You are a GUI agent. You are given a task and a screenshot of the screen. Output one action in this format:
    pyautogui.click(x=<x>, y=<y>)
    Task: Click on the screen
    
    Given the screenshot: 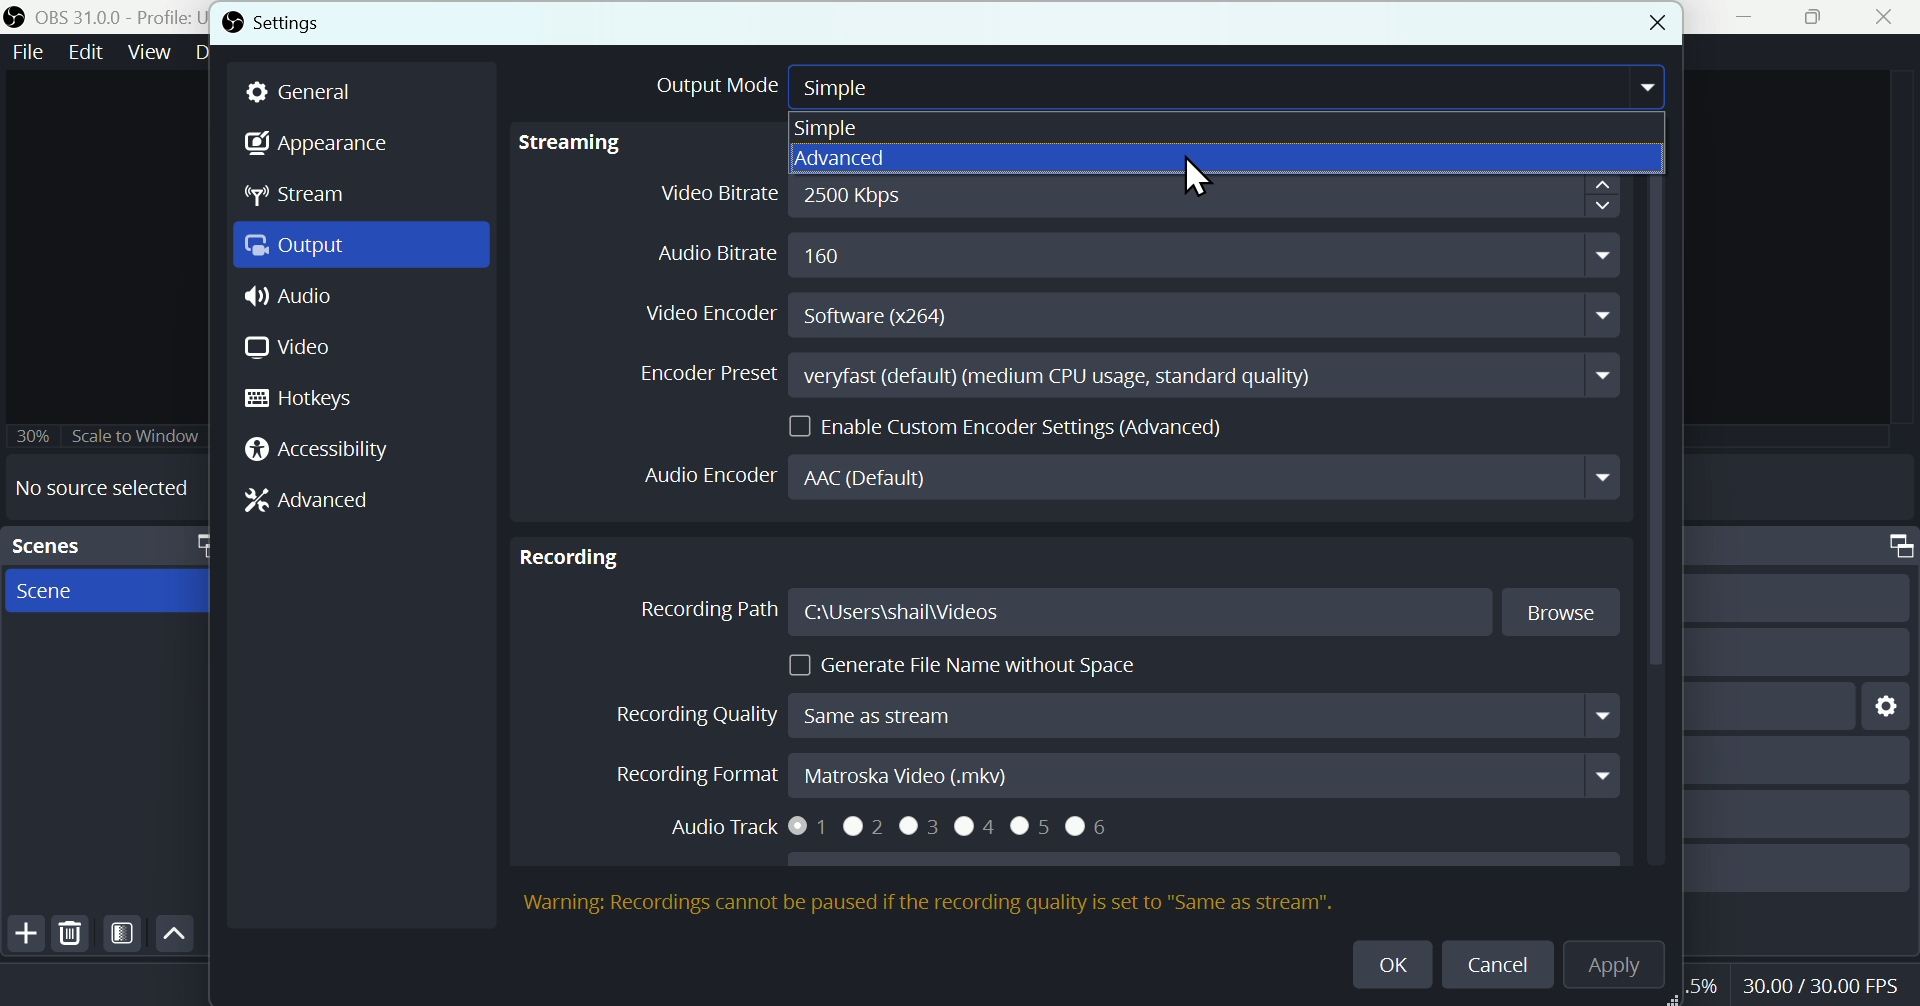 What is the action you would take?
    pyautogui.click(x=110, y=592)
    